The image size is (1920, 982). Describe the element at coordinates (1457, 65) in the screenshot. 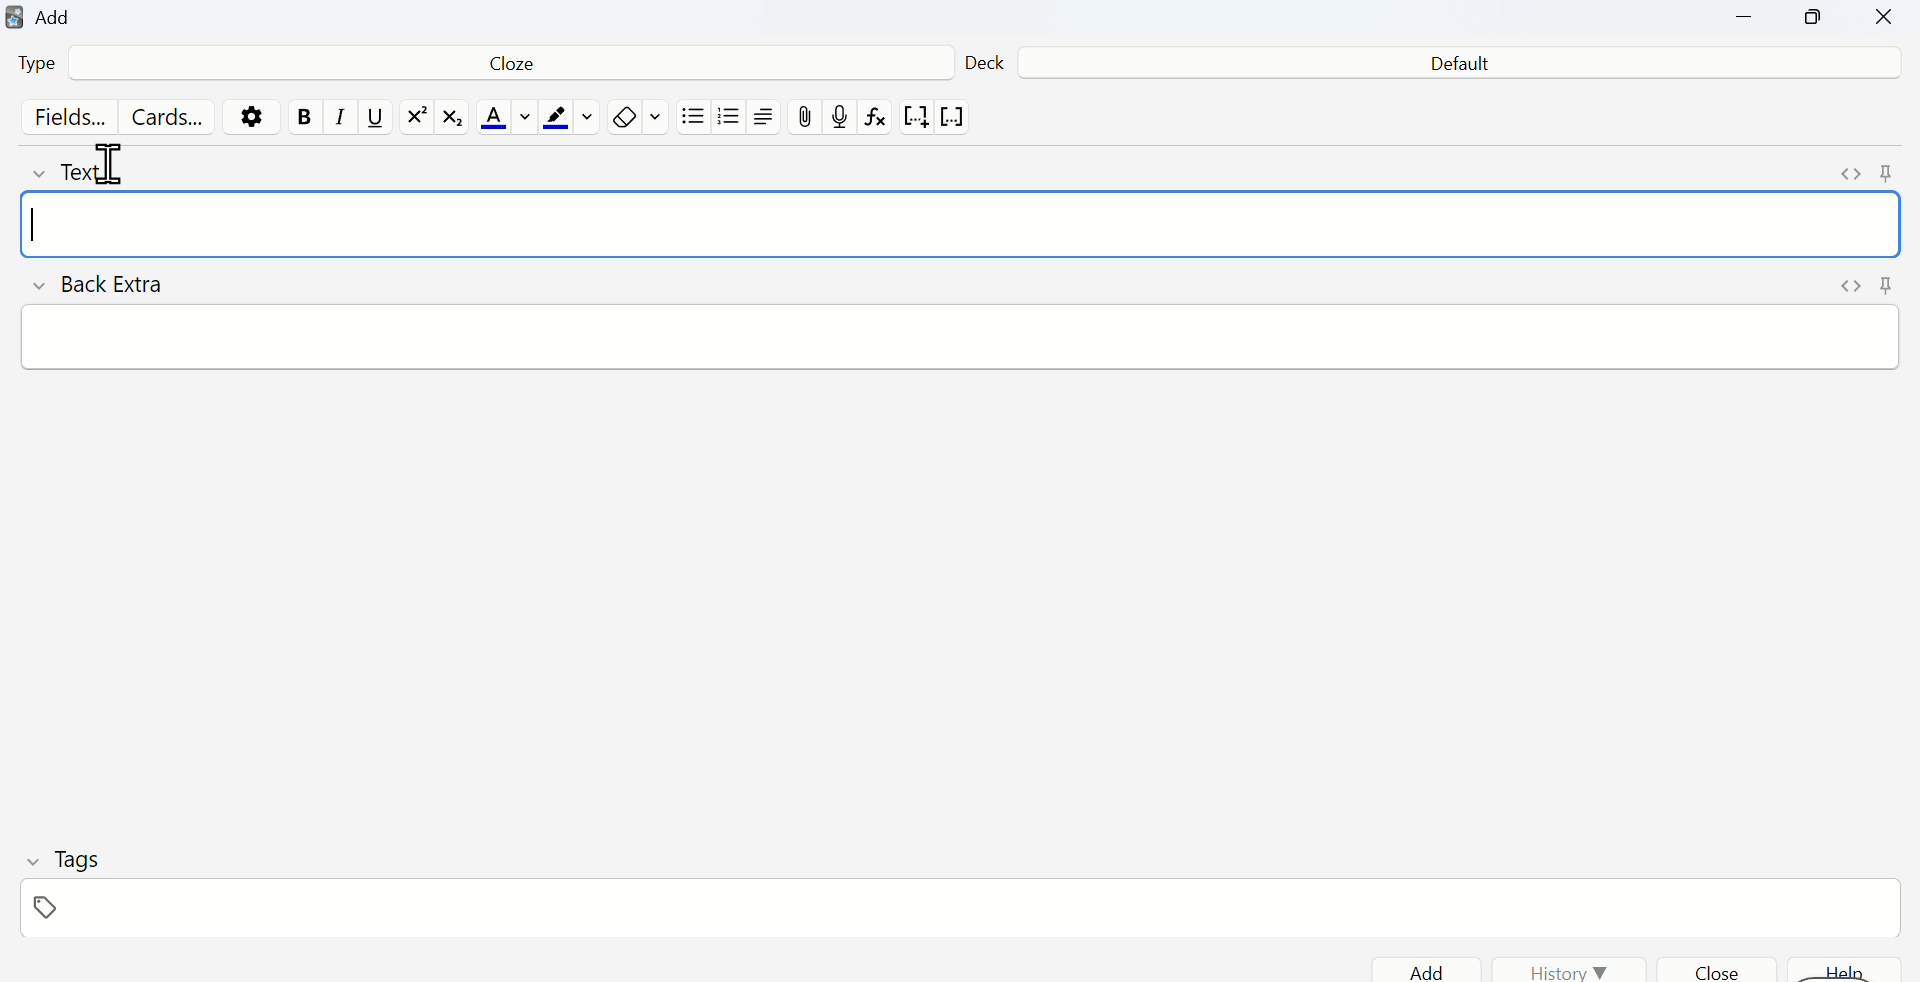

I see `Default` at that location.